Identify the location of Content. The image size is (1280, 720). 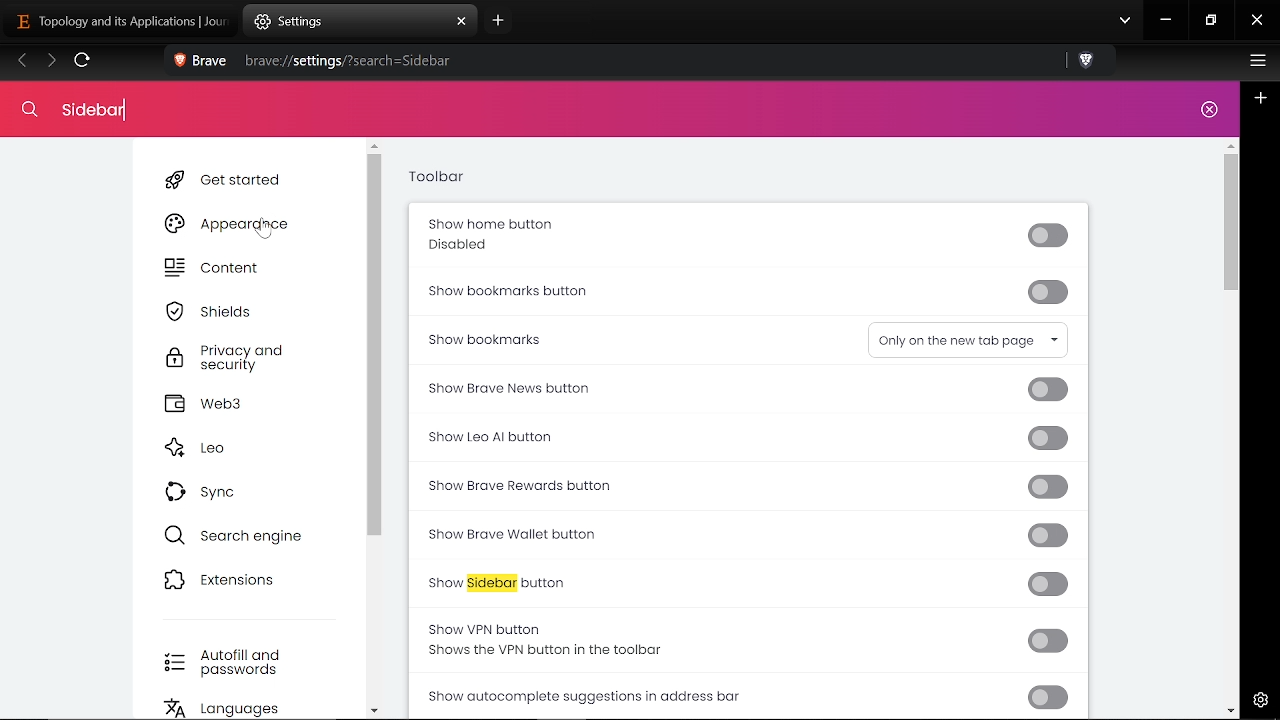
(228, 270).